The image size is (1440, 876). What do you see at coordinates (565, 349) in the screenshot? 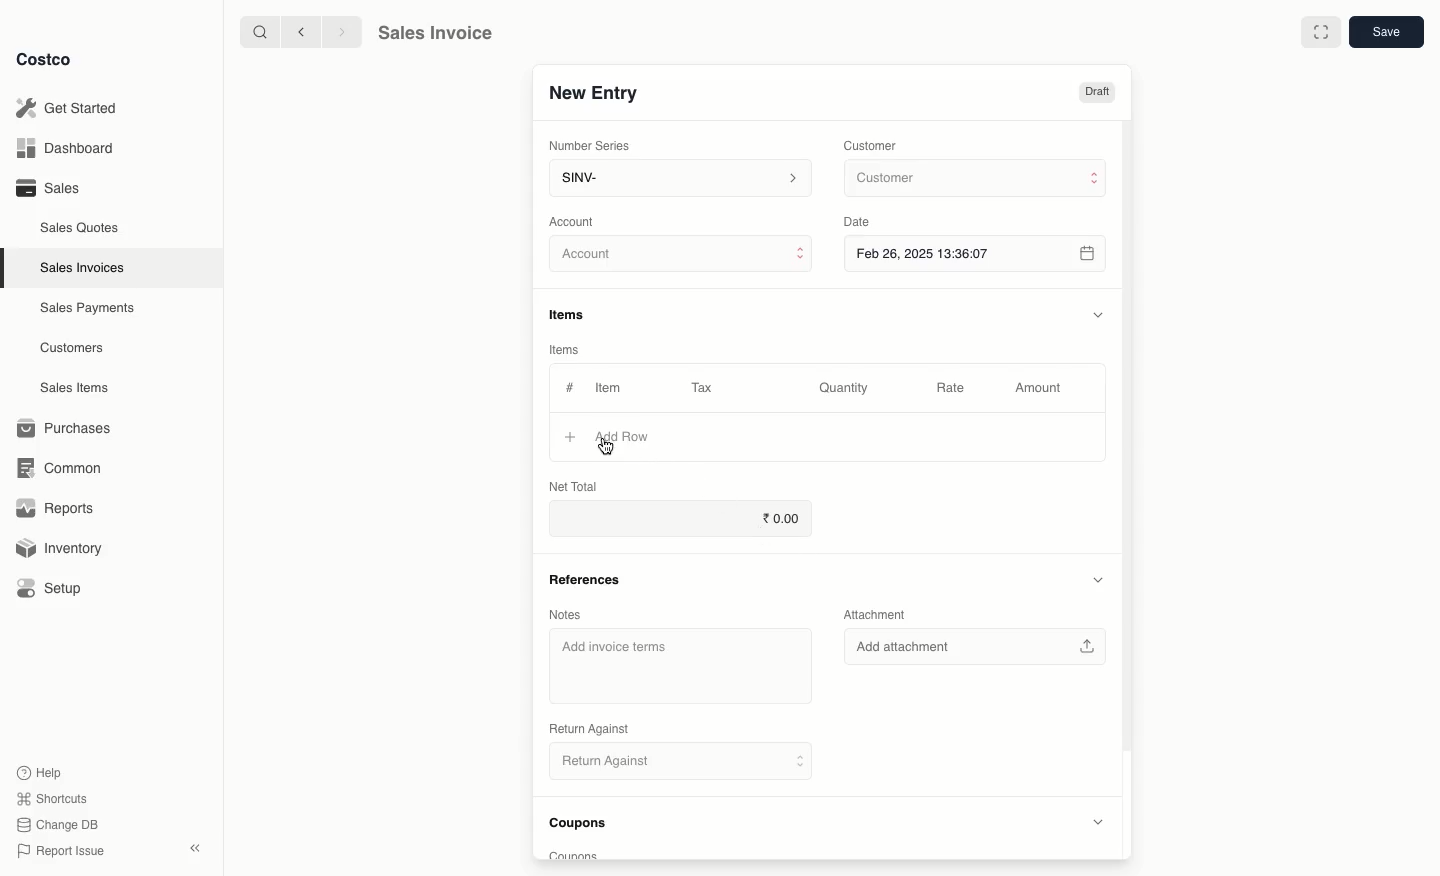
I see `Items` at bounding box center [565, 349].